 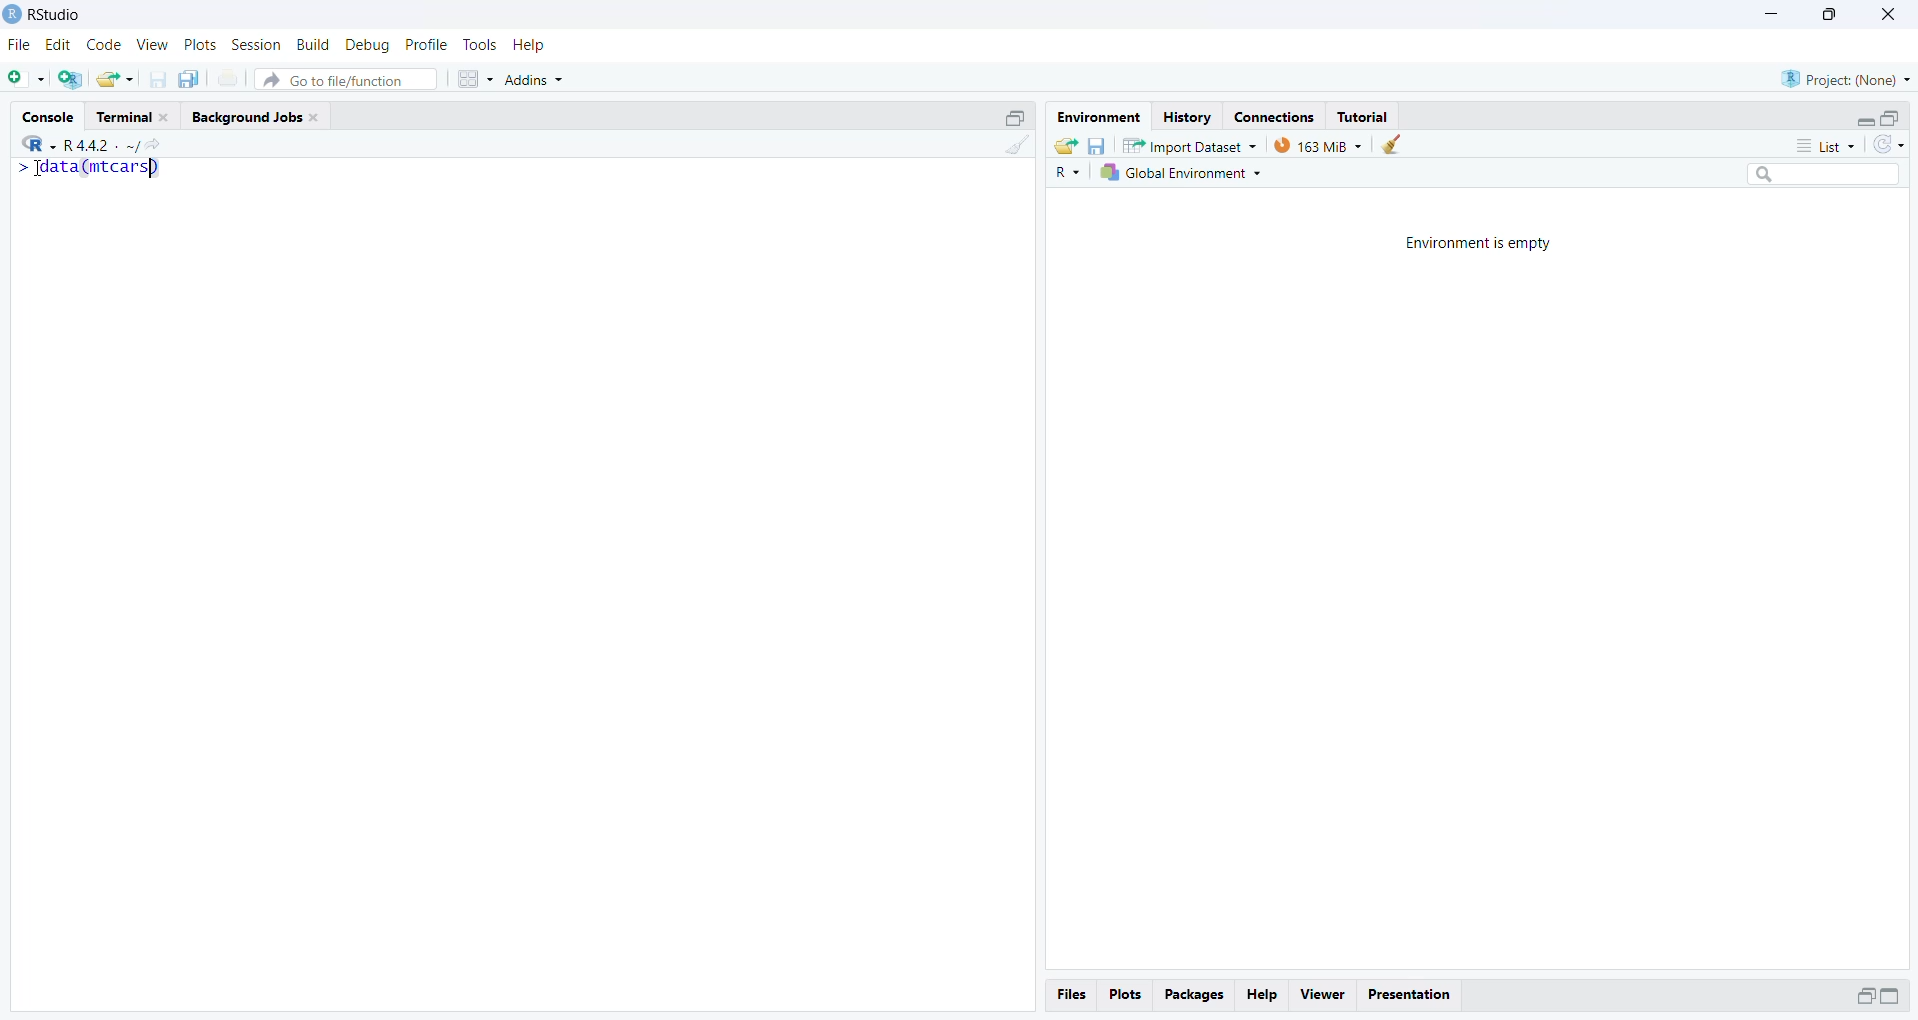 What do you see at coordinates (1829, 146) in the screenshot?
I see `list` at bounding box center [1829, 146].